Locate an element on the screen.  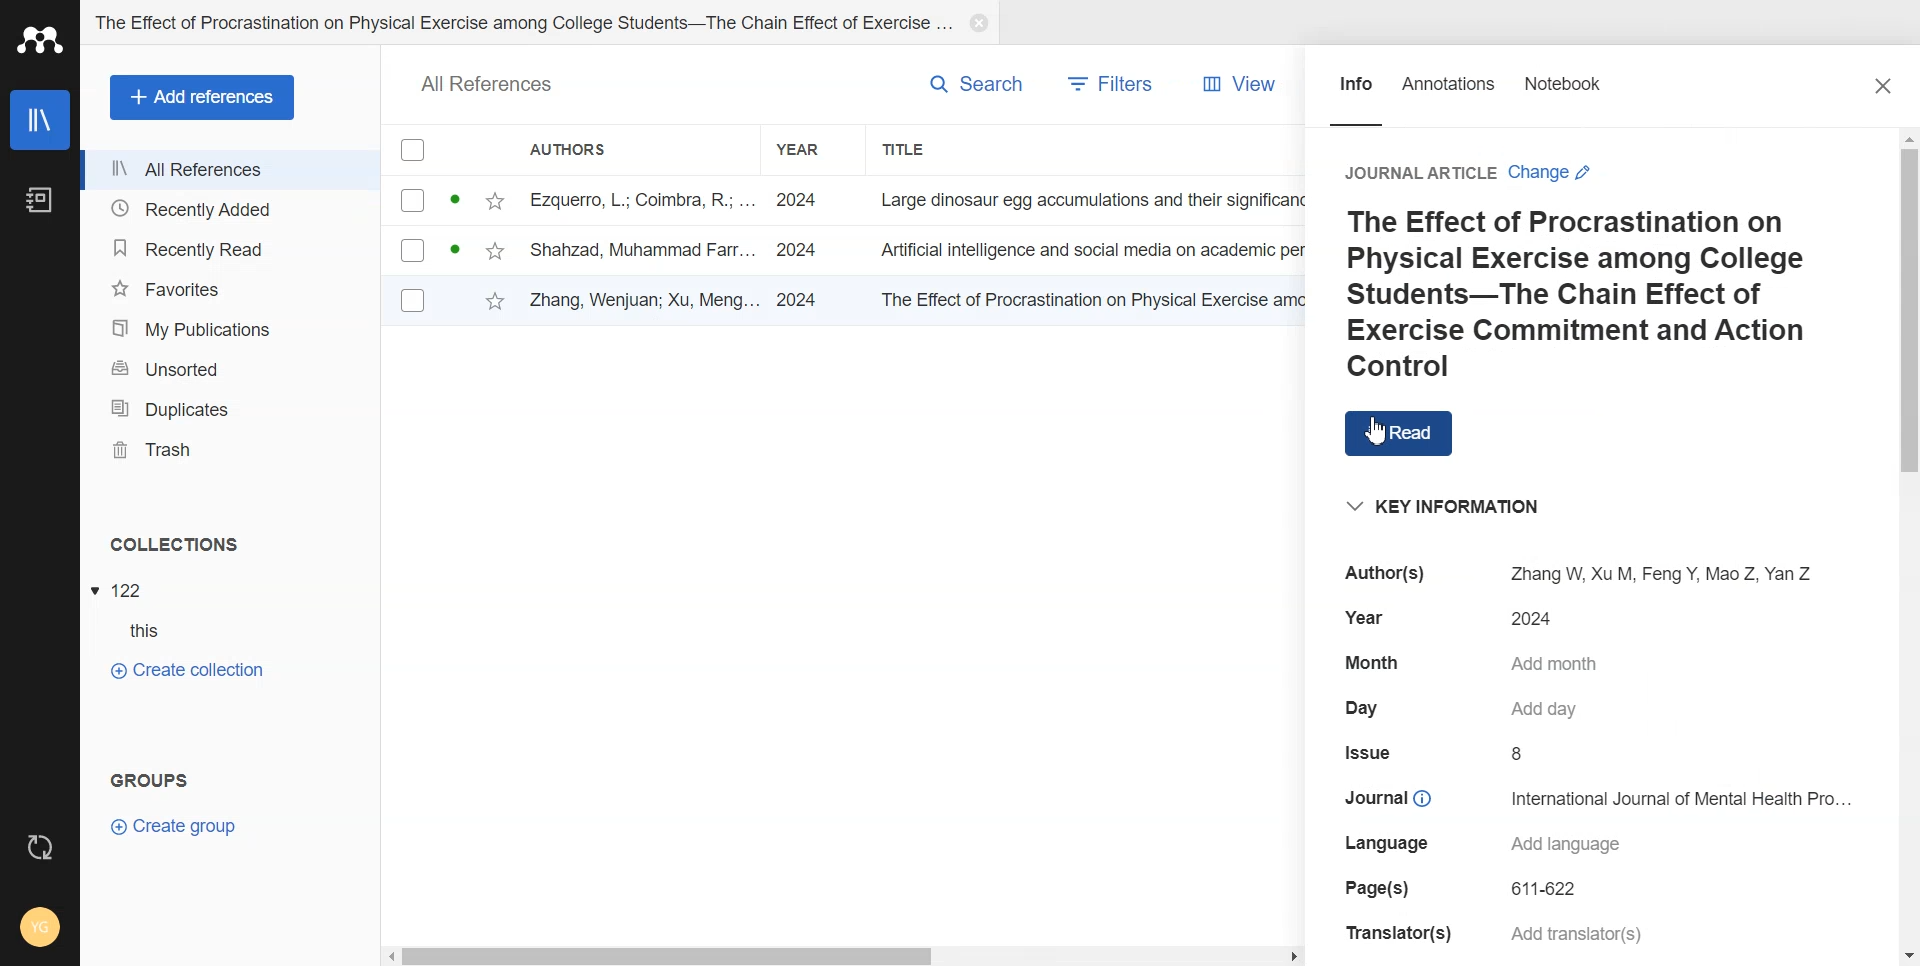
Key Information is located at coordinates (1431, 502).